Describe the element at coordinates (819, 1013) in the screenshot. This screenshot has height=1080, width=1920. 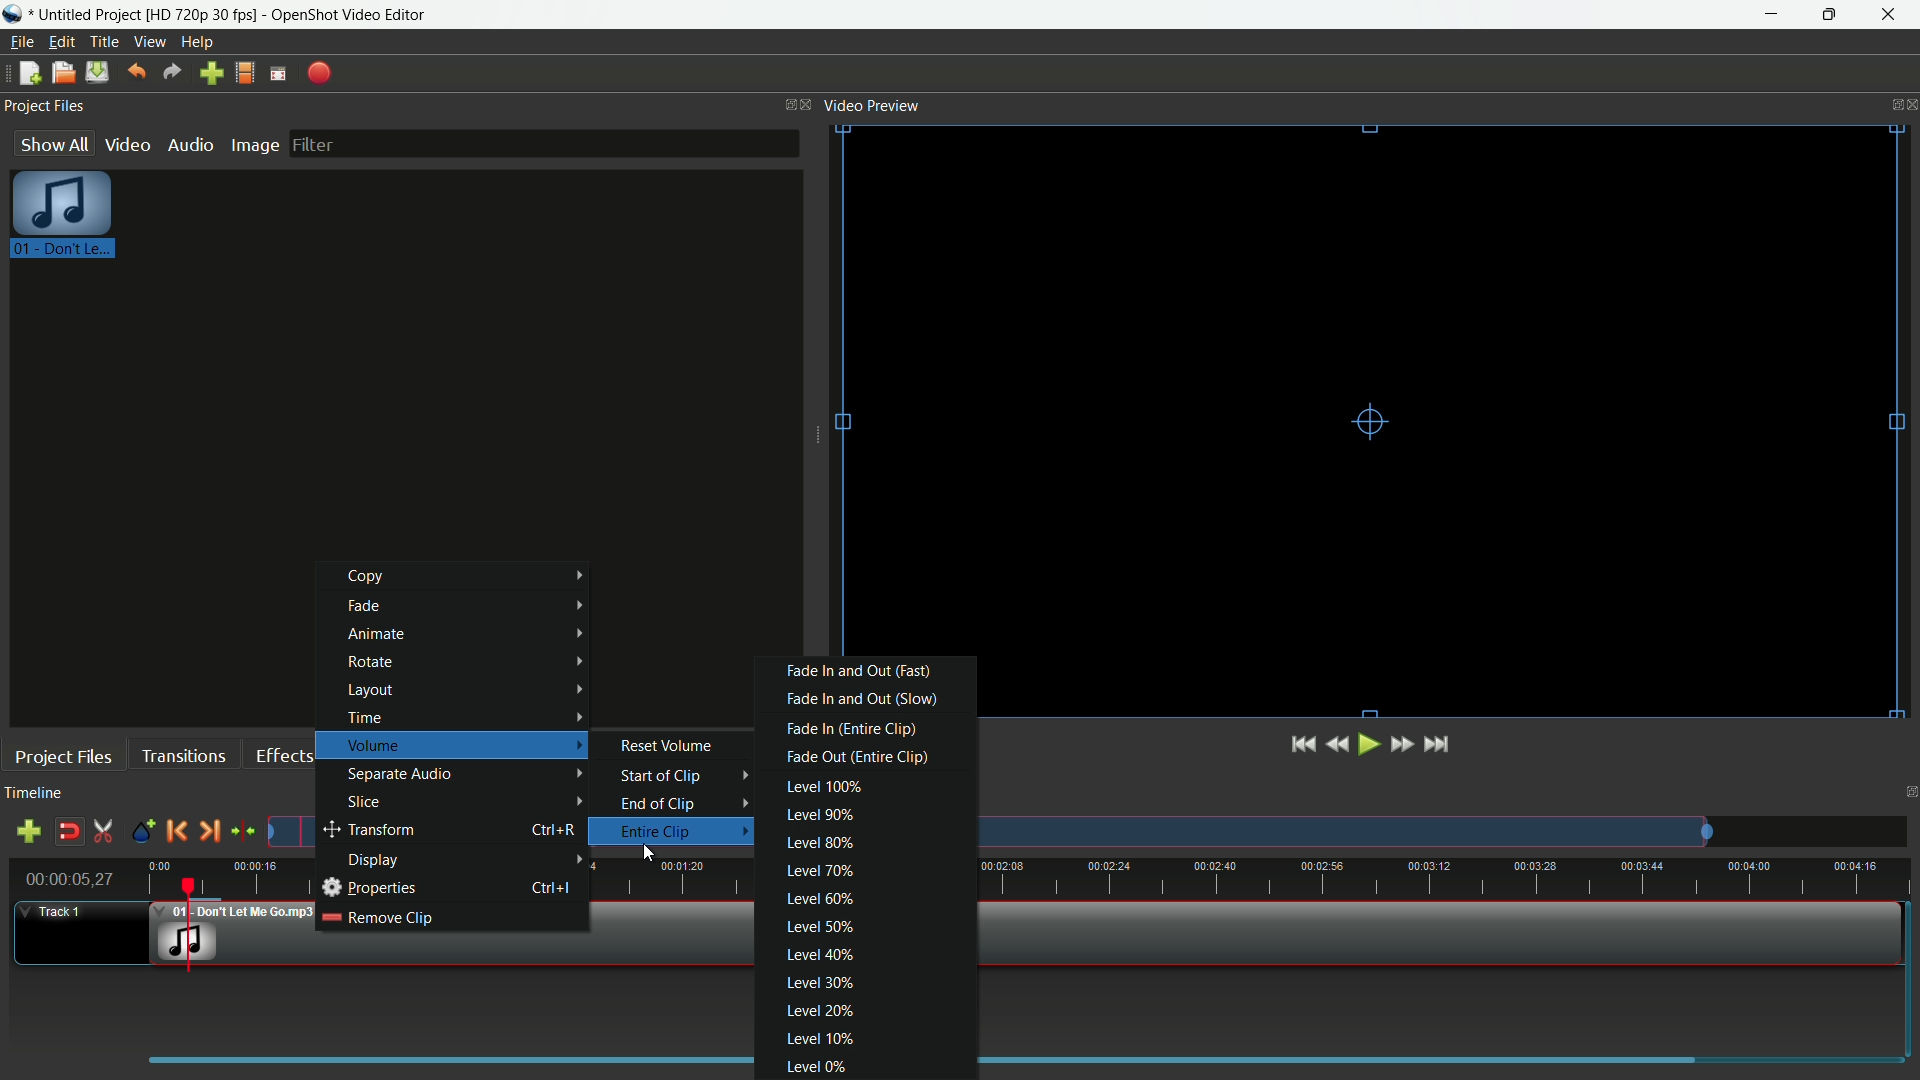
I see `level 20%` at that location.